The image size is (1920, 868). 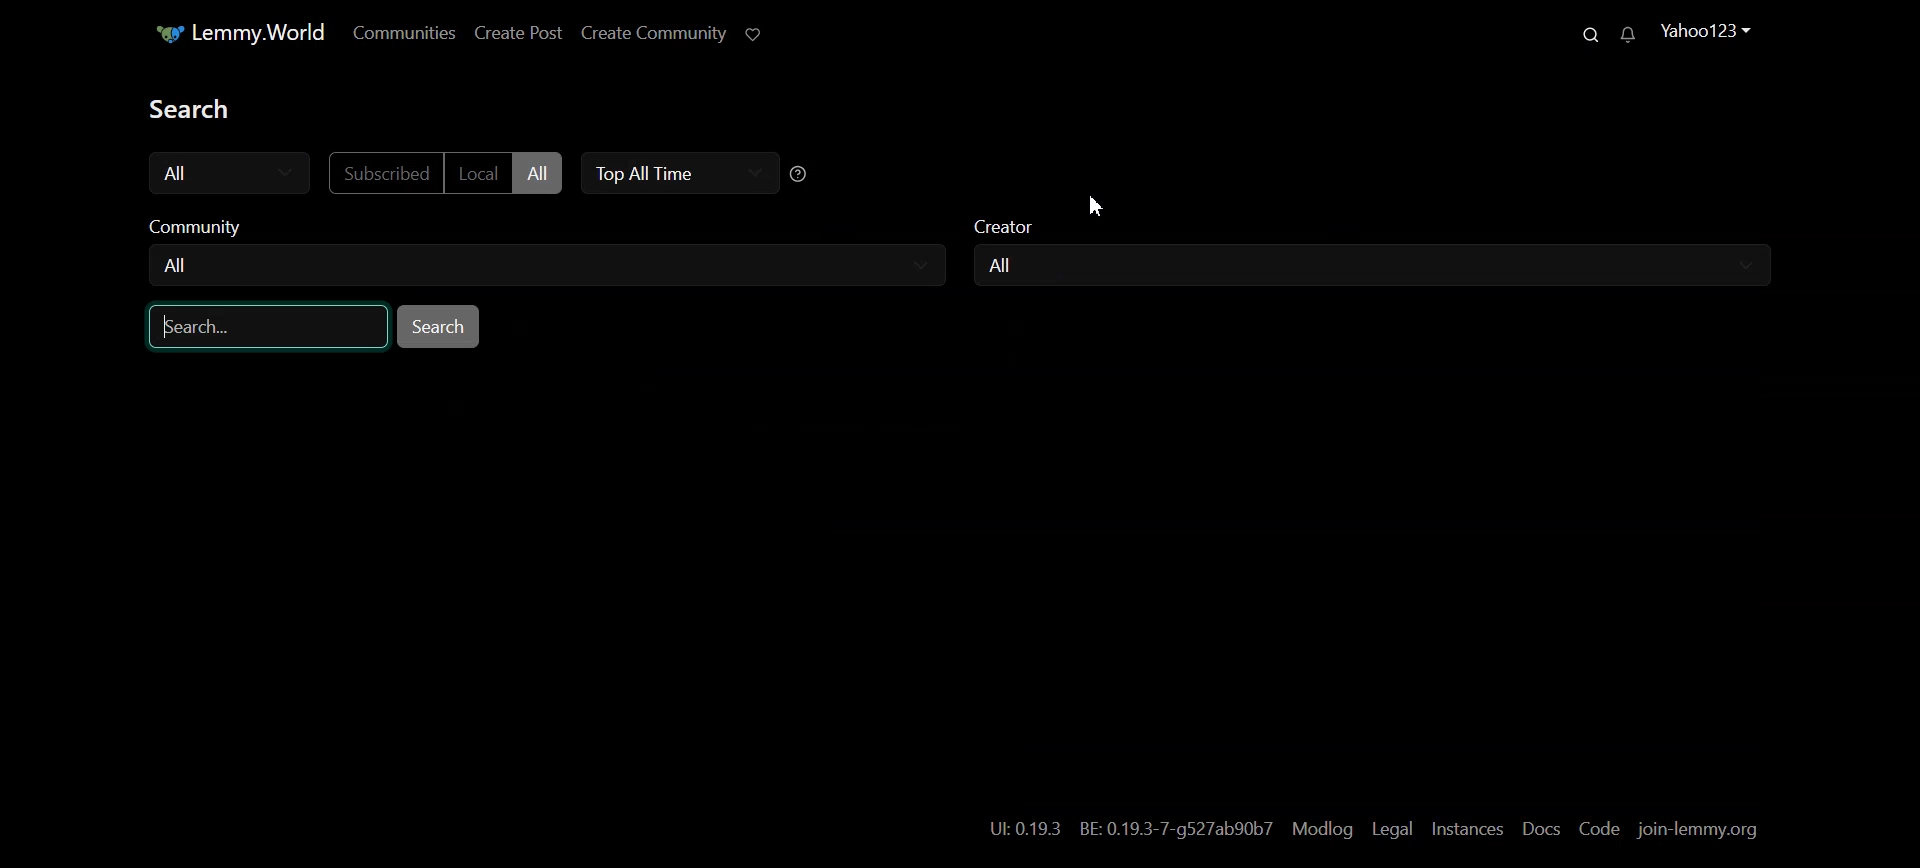 What do you see at coordinates (800, 173) in the screenshot?
I see `Sorting Help` at bounding box center [800, 173].